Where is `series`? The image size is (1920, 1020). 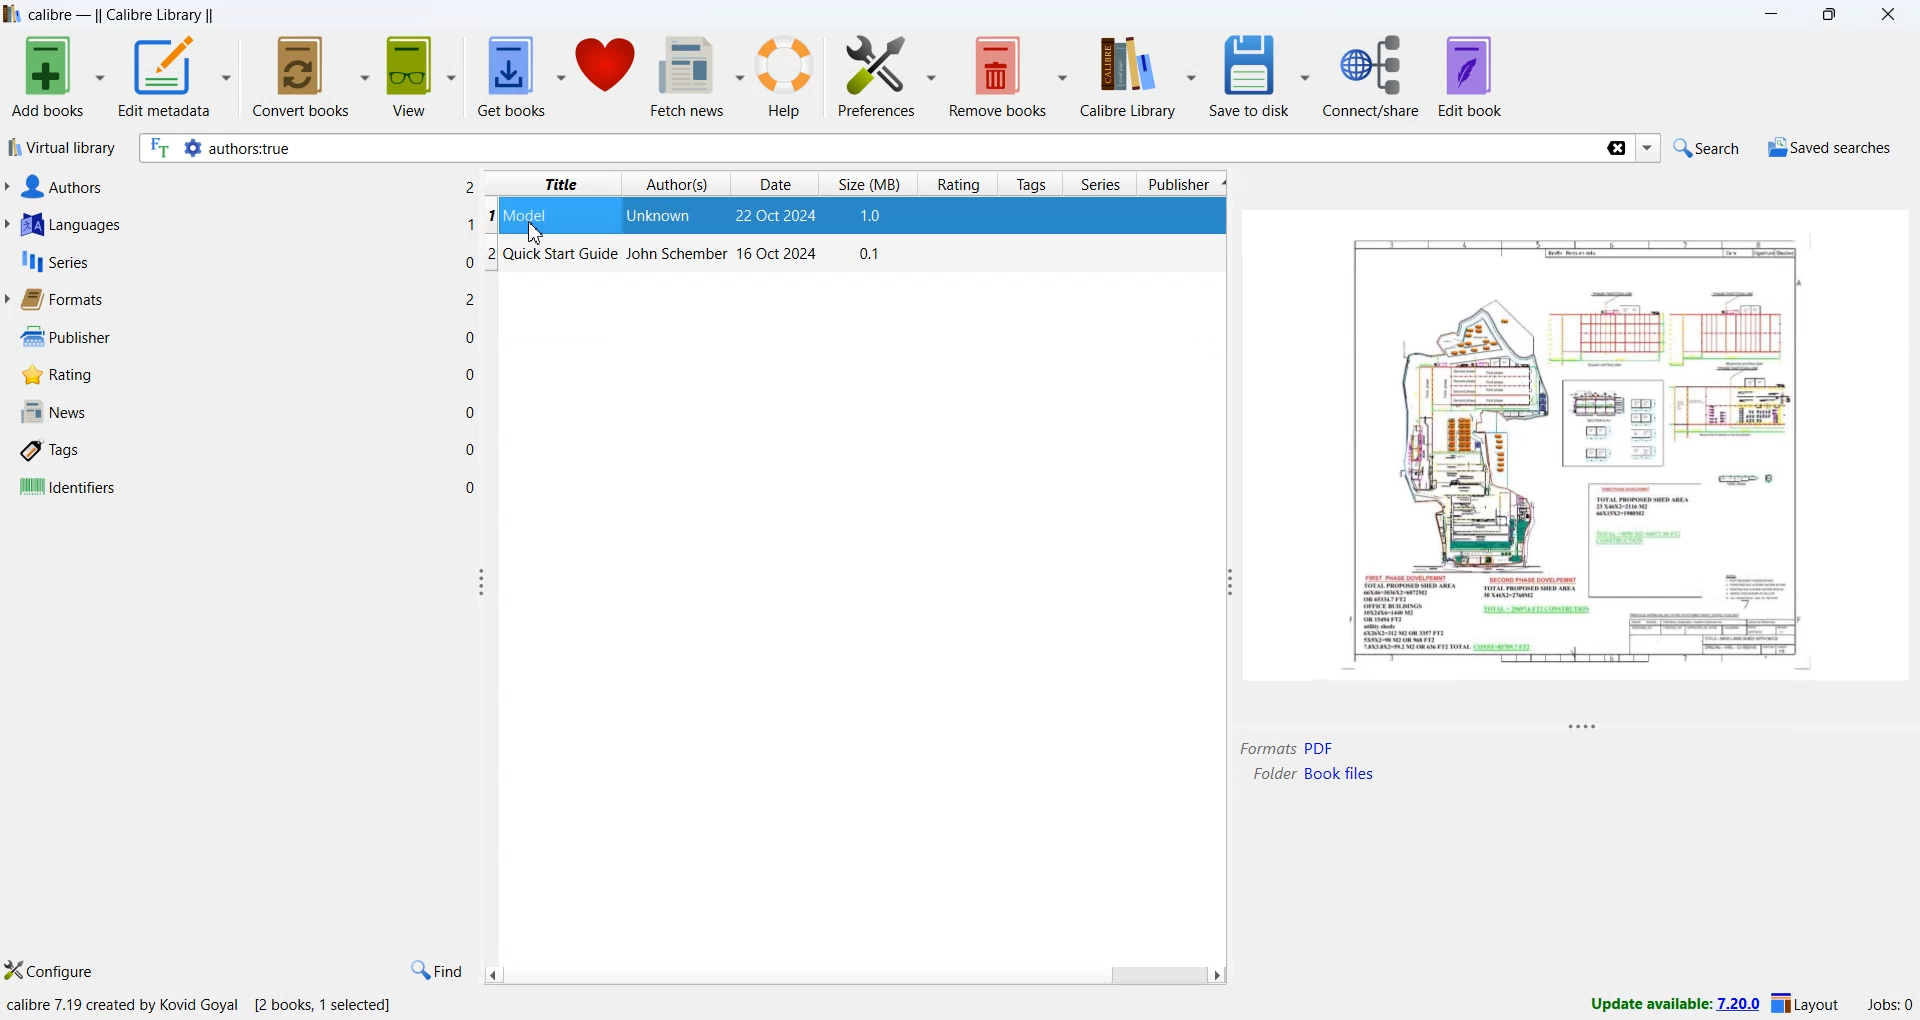
series is located at coordinates (53, 265).